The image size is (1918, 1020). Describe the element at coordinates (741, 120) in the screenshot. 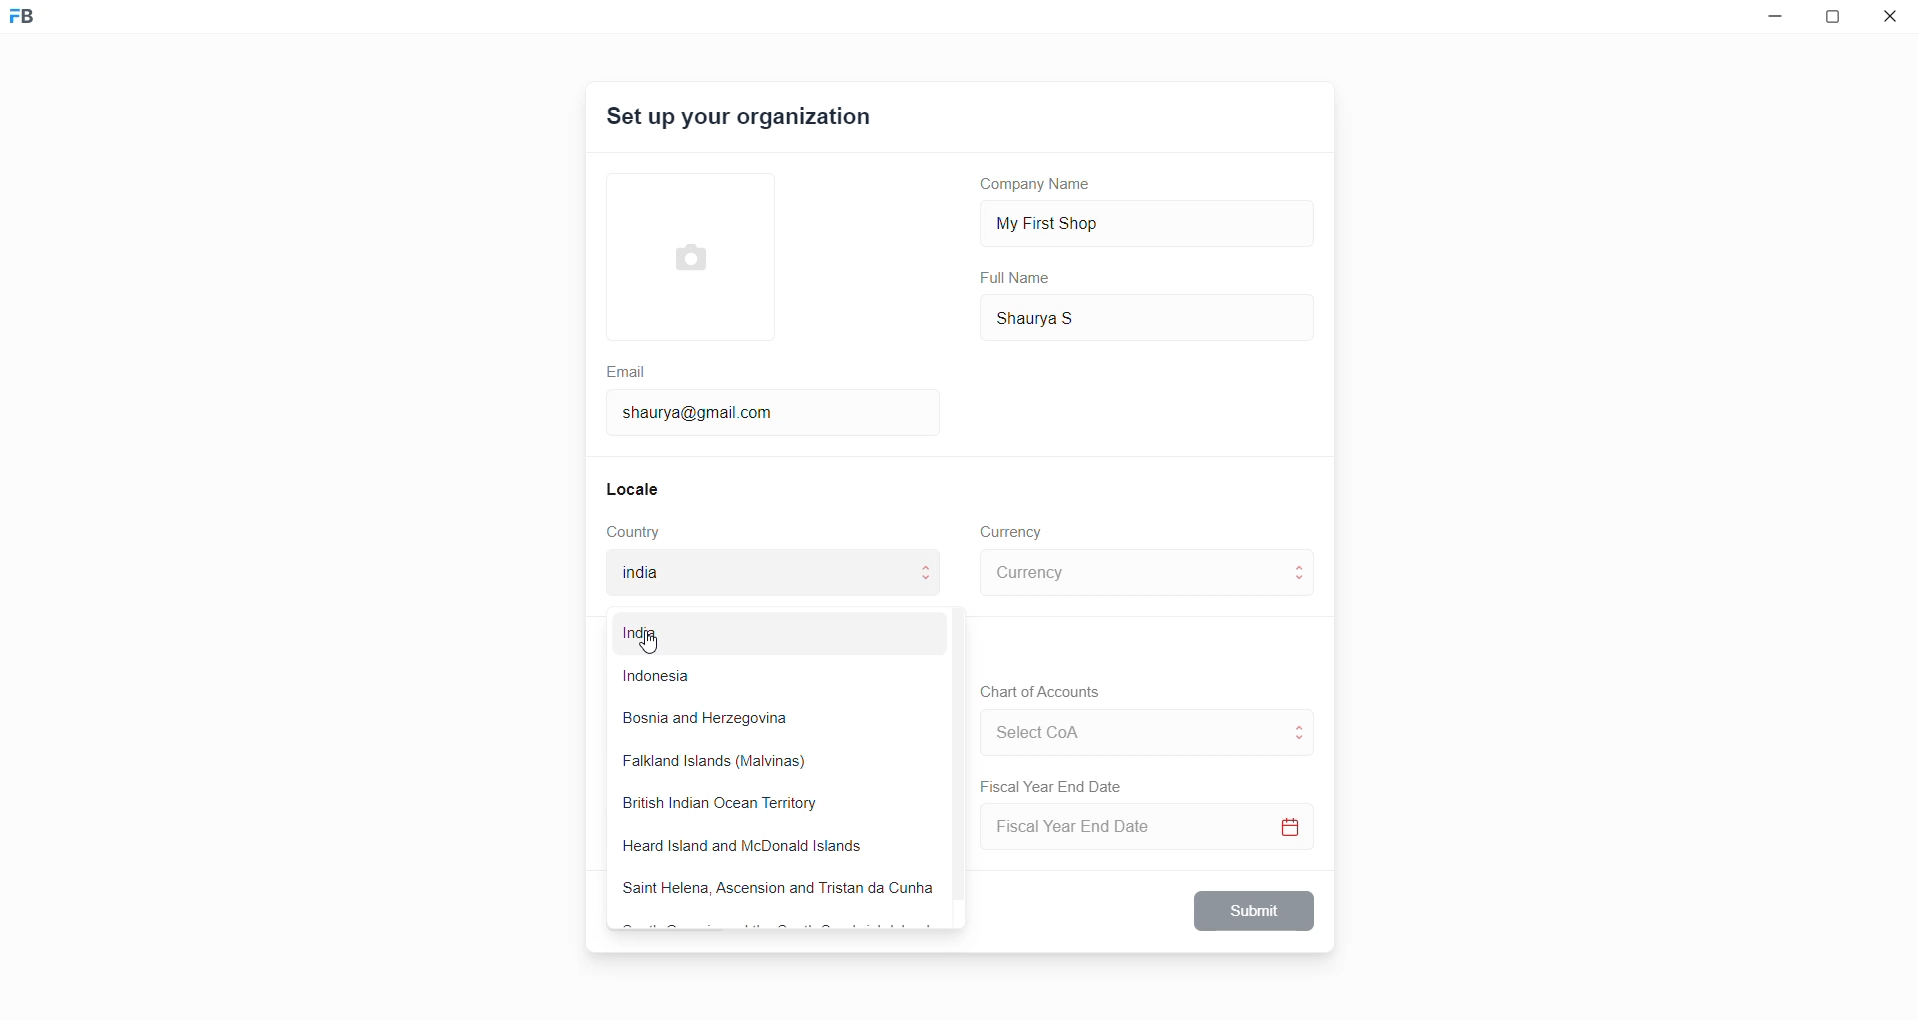

I see `Set up your organization` at that location.